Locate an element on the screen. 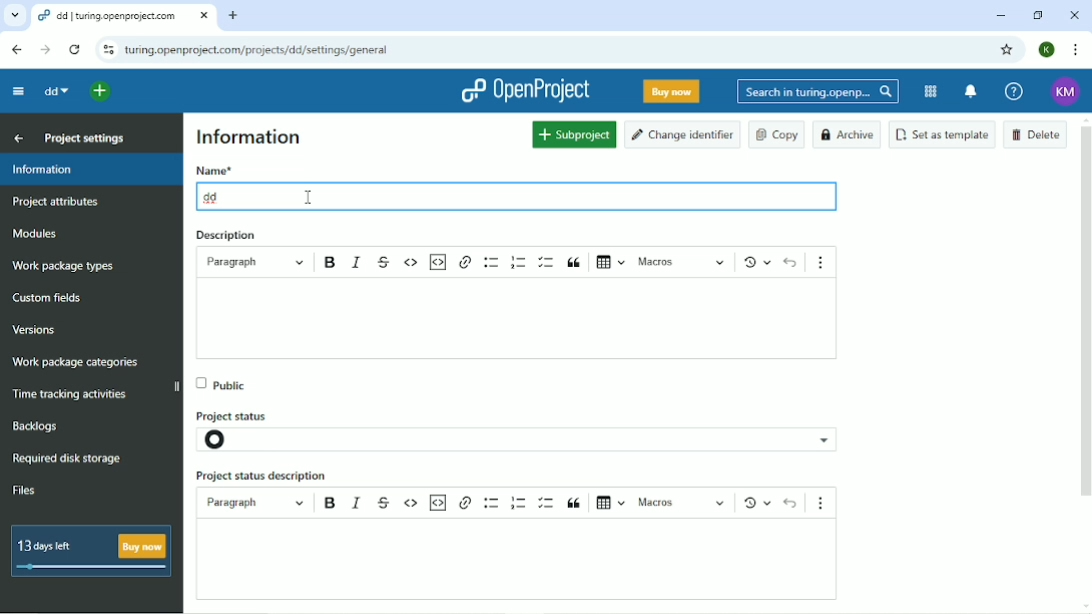 This screenshot has width=1092, height=614. Restore down is located at coordinates (1038, 16).